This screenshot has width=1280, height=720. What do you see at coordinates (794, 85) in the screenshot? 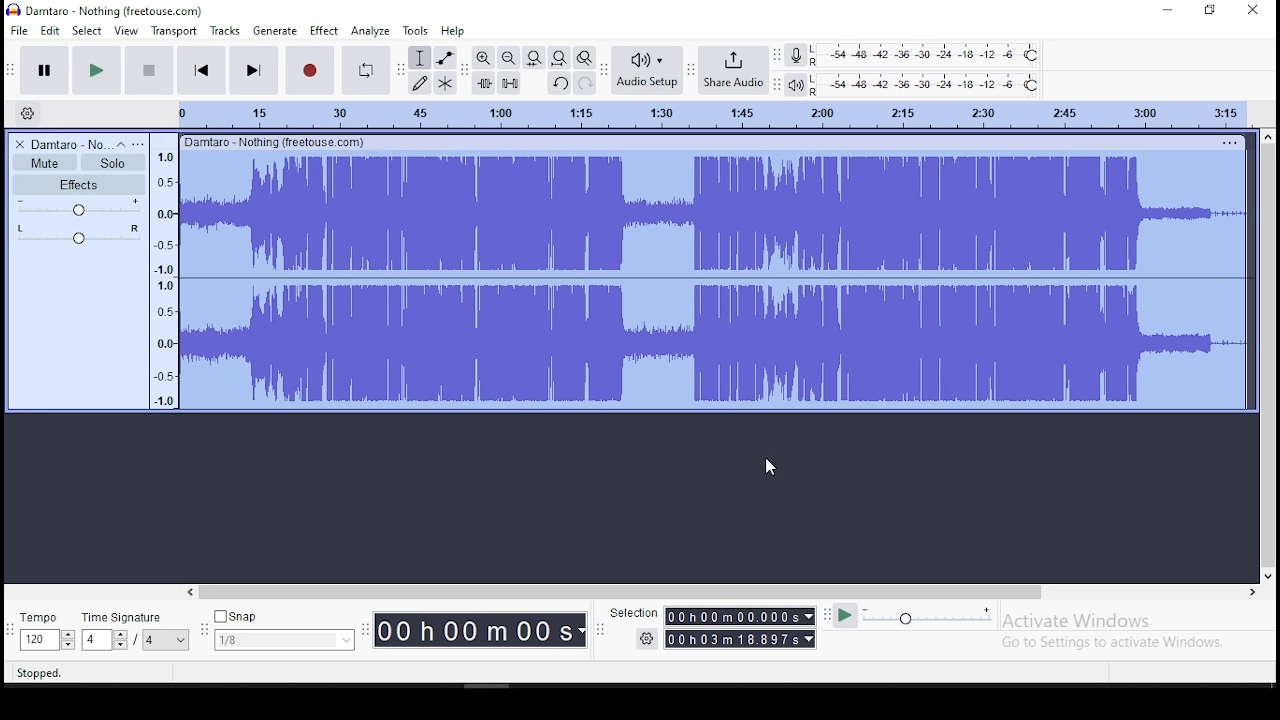
I see `playback meter` at bounding box center [794, 85].